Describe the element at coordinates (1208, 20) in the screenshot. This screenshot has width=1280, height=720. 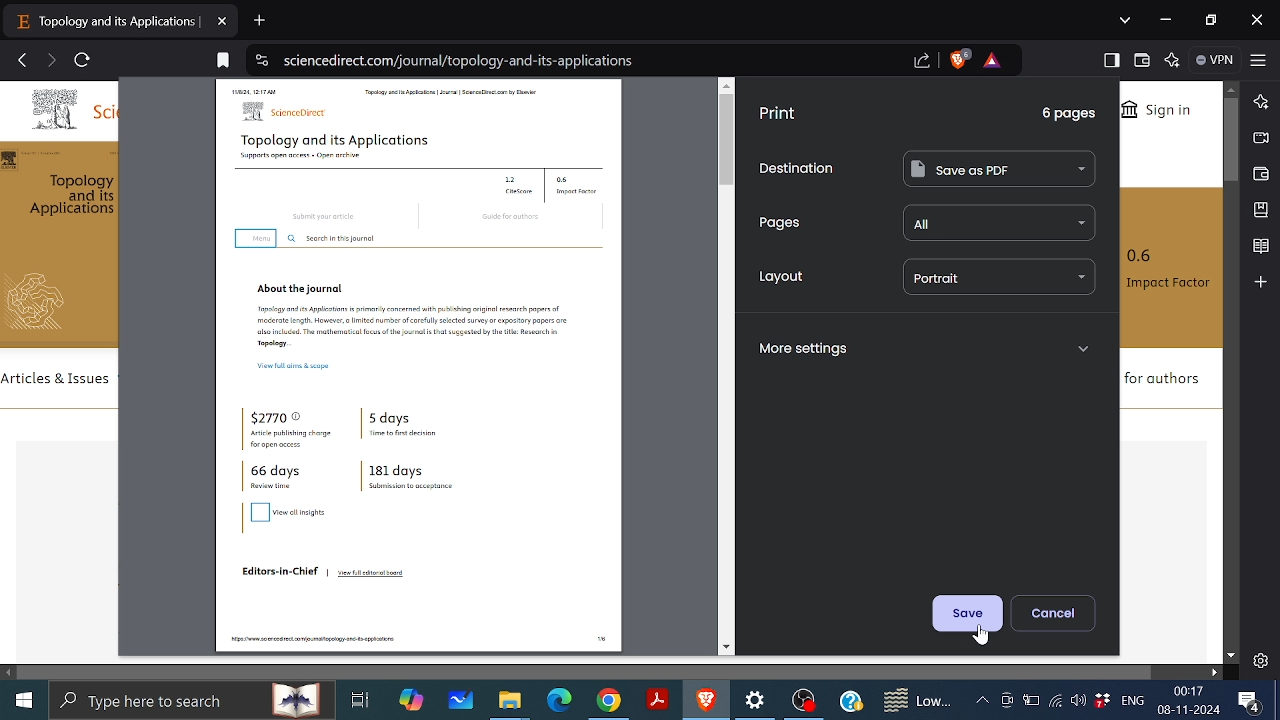
I see `restore down` at that location.